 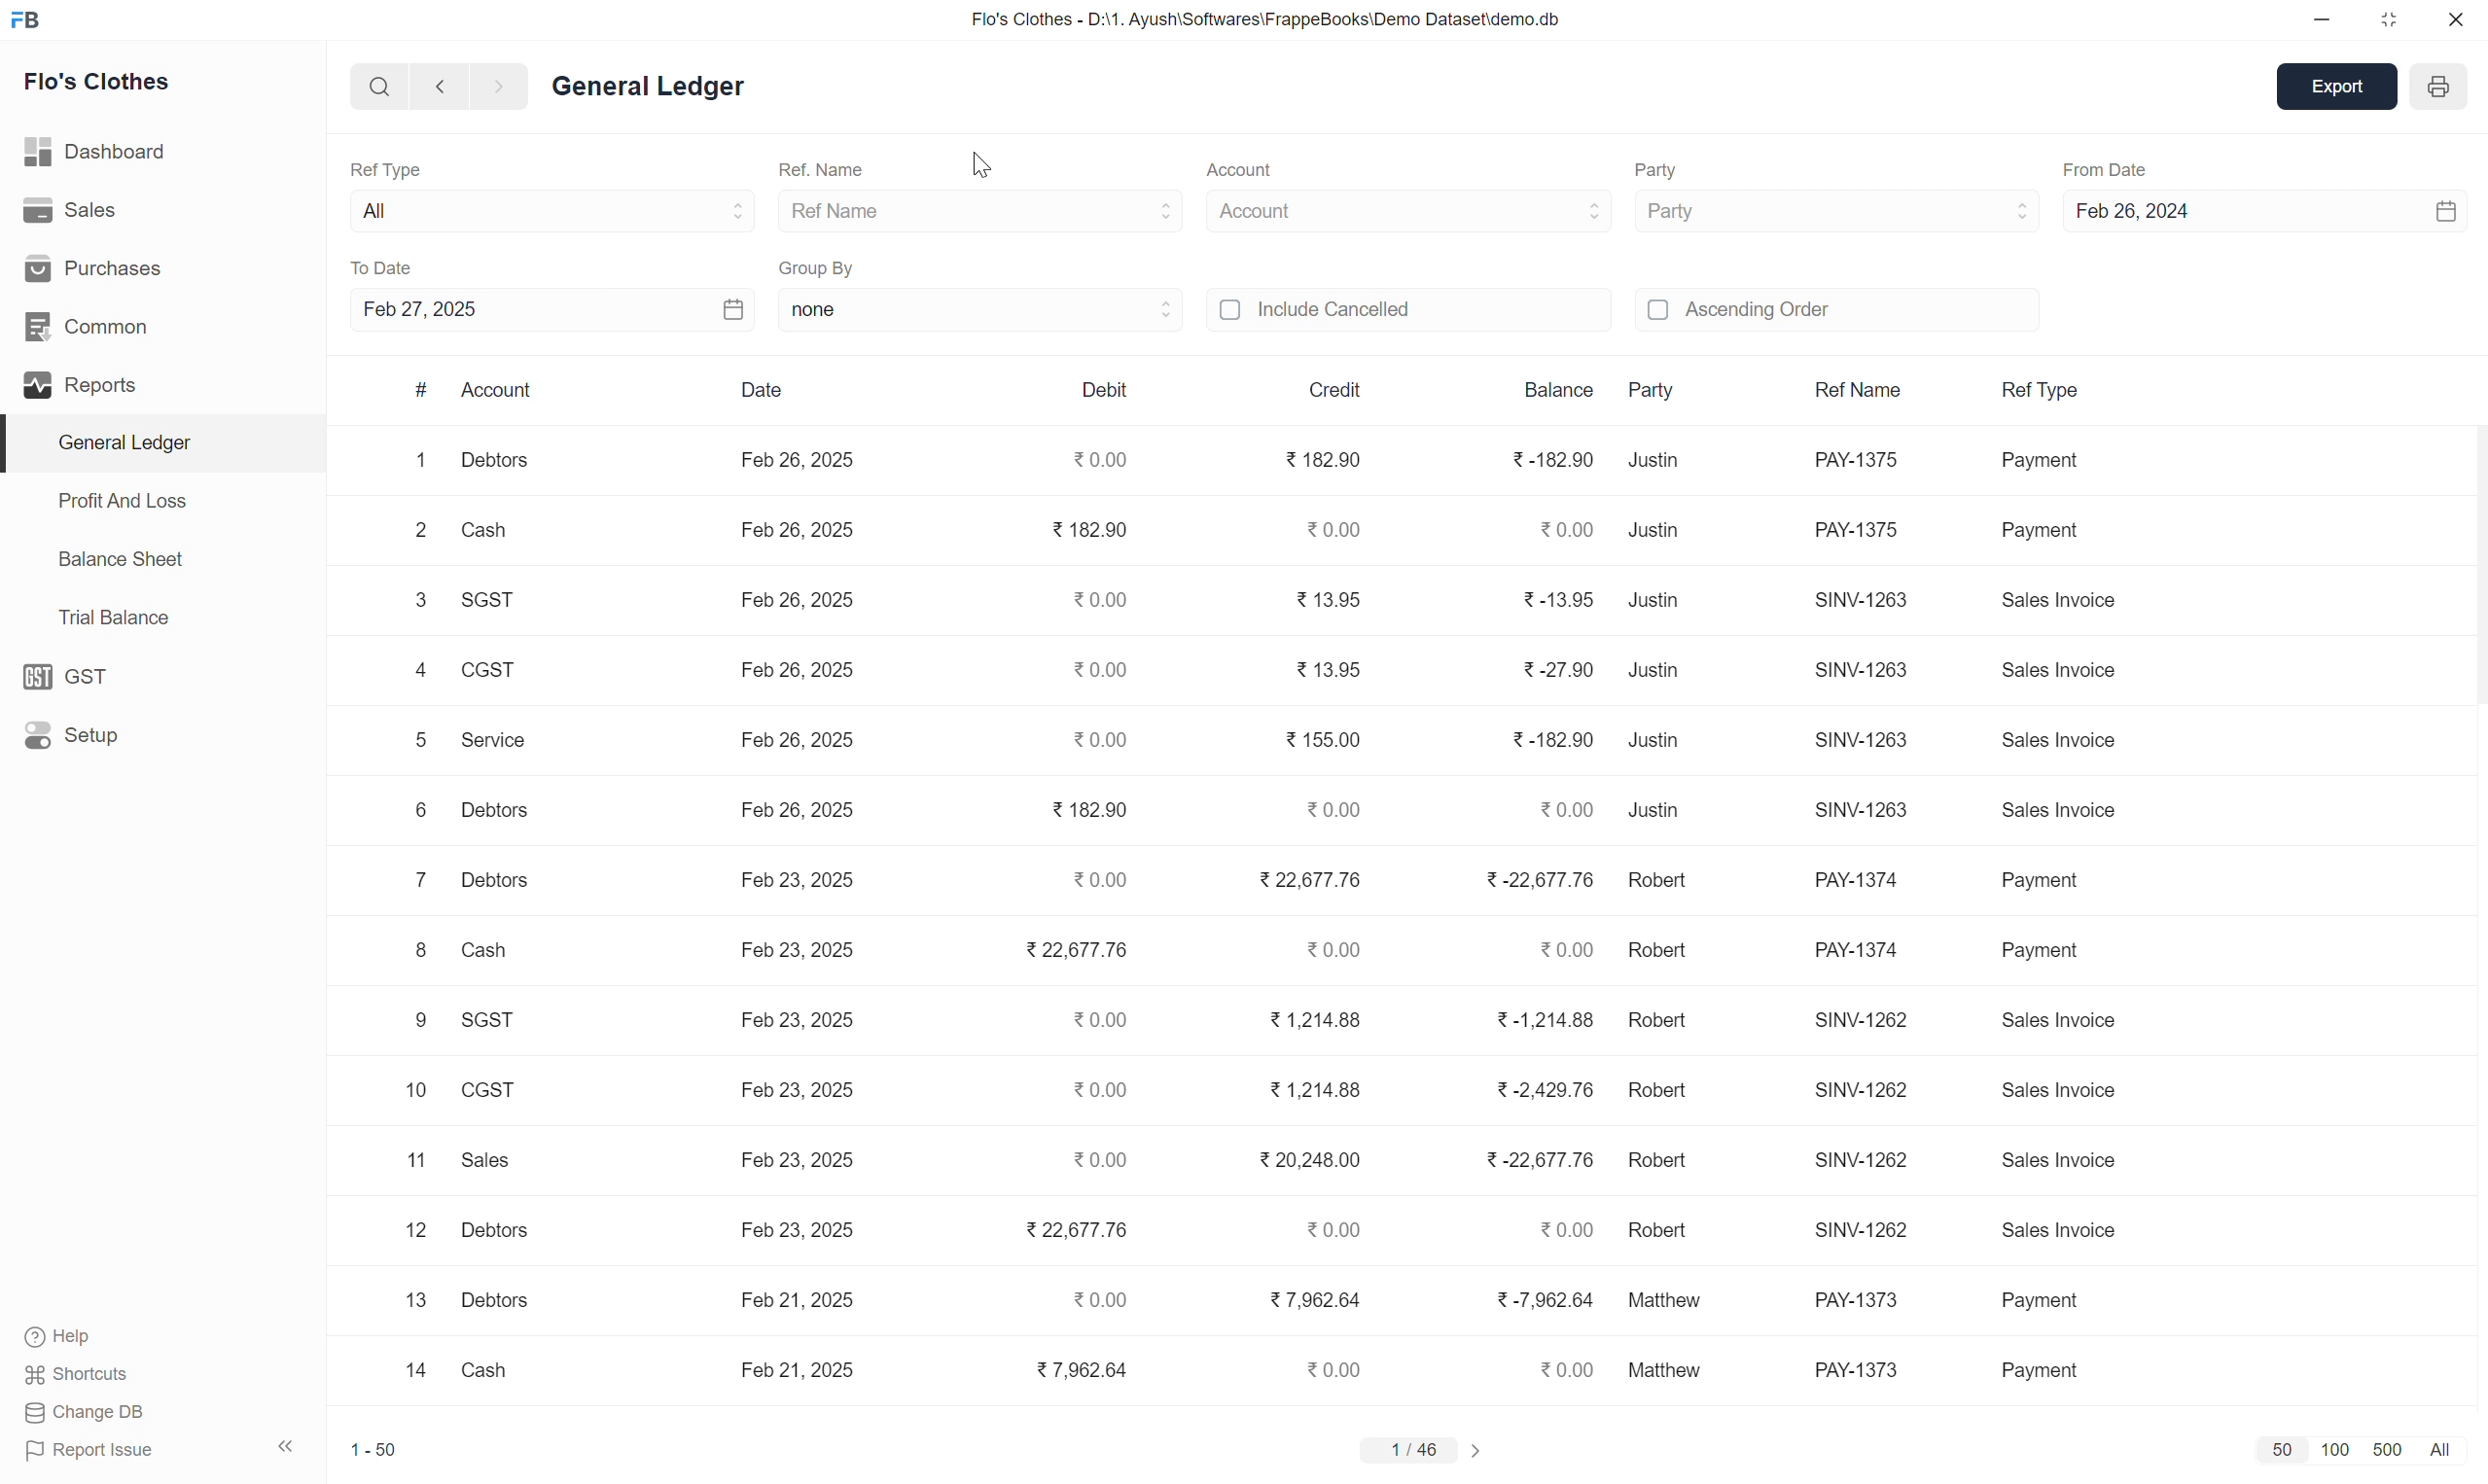 What do you see at coordinates (1857, 457) in the screenshot?
I see `PAY-1375` at bounding box center [1857, 457].